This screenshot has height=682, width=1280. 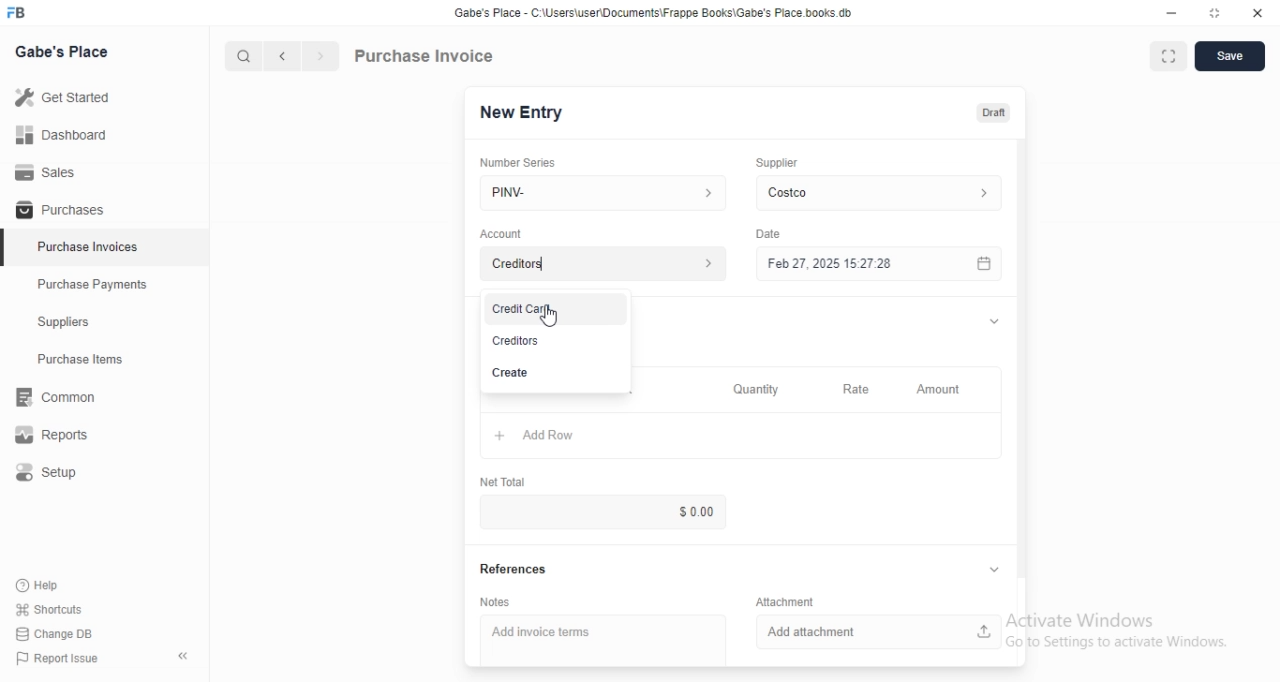 I want to click on ‘Gabe's Place - C\Users\useriDocuments\Frappe Books\Gabe's Place books db., so click(x=653, y=12).